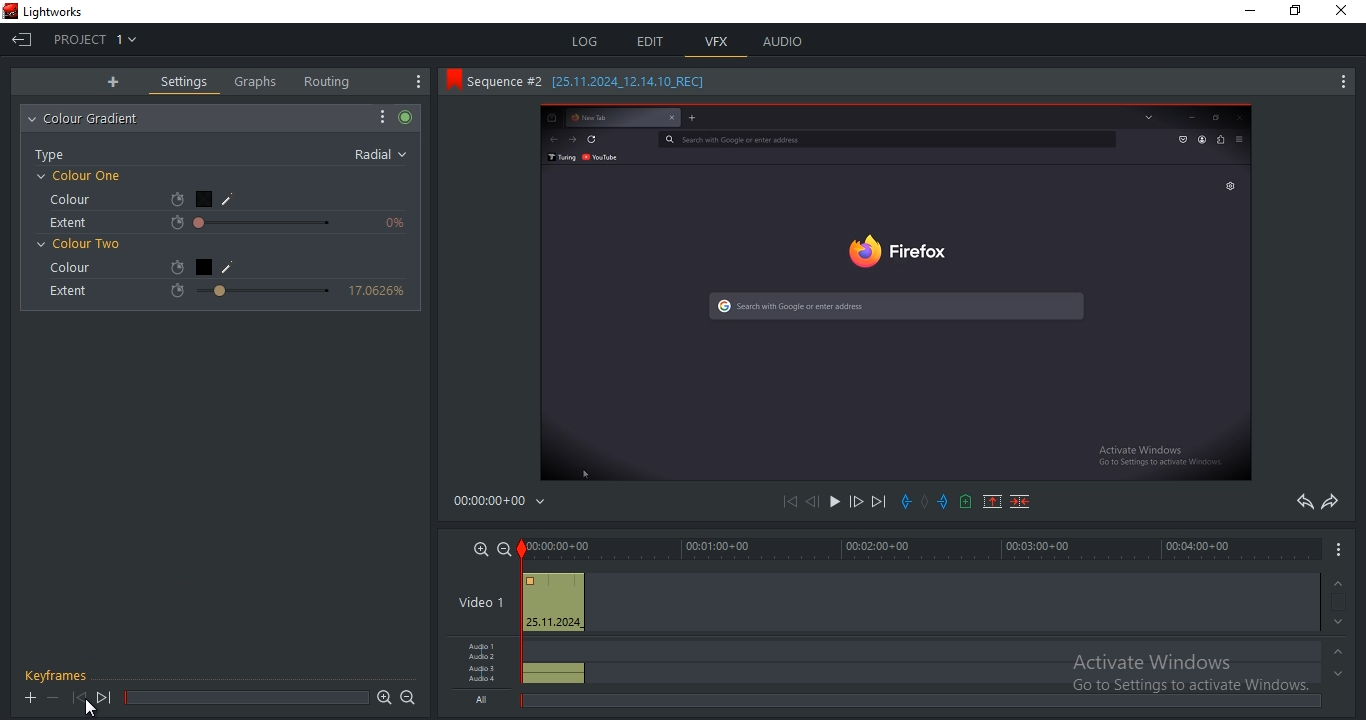 This screenshot has height=720, width=1366. Describe the element at coordinates (181, 288) in the screenshot. I see `duration icon` at that location.